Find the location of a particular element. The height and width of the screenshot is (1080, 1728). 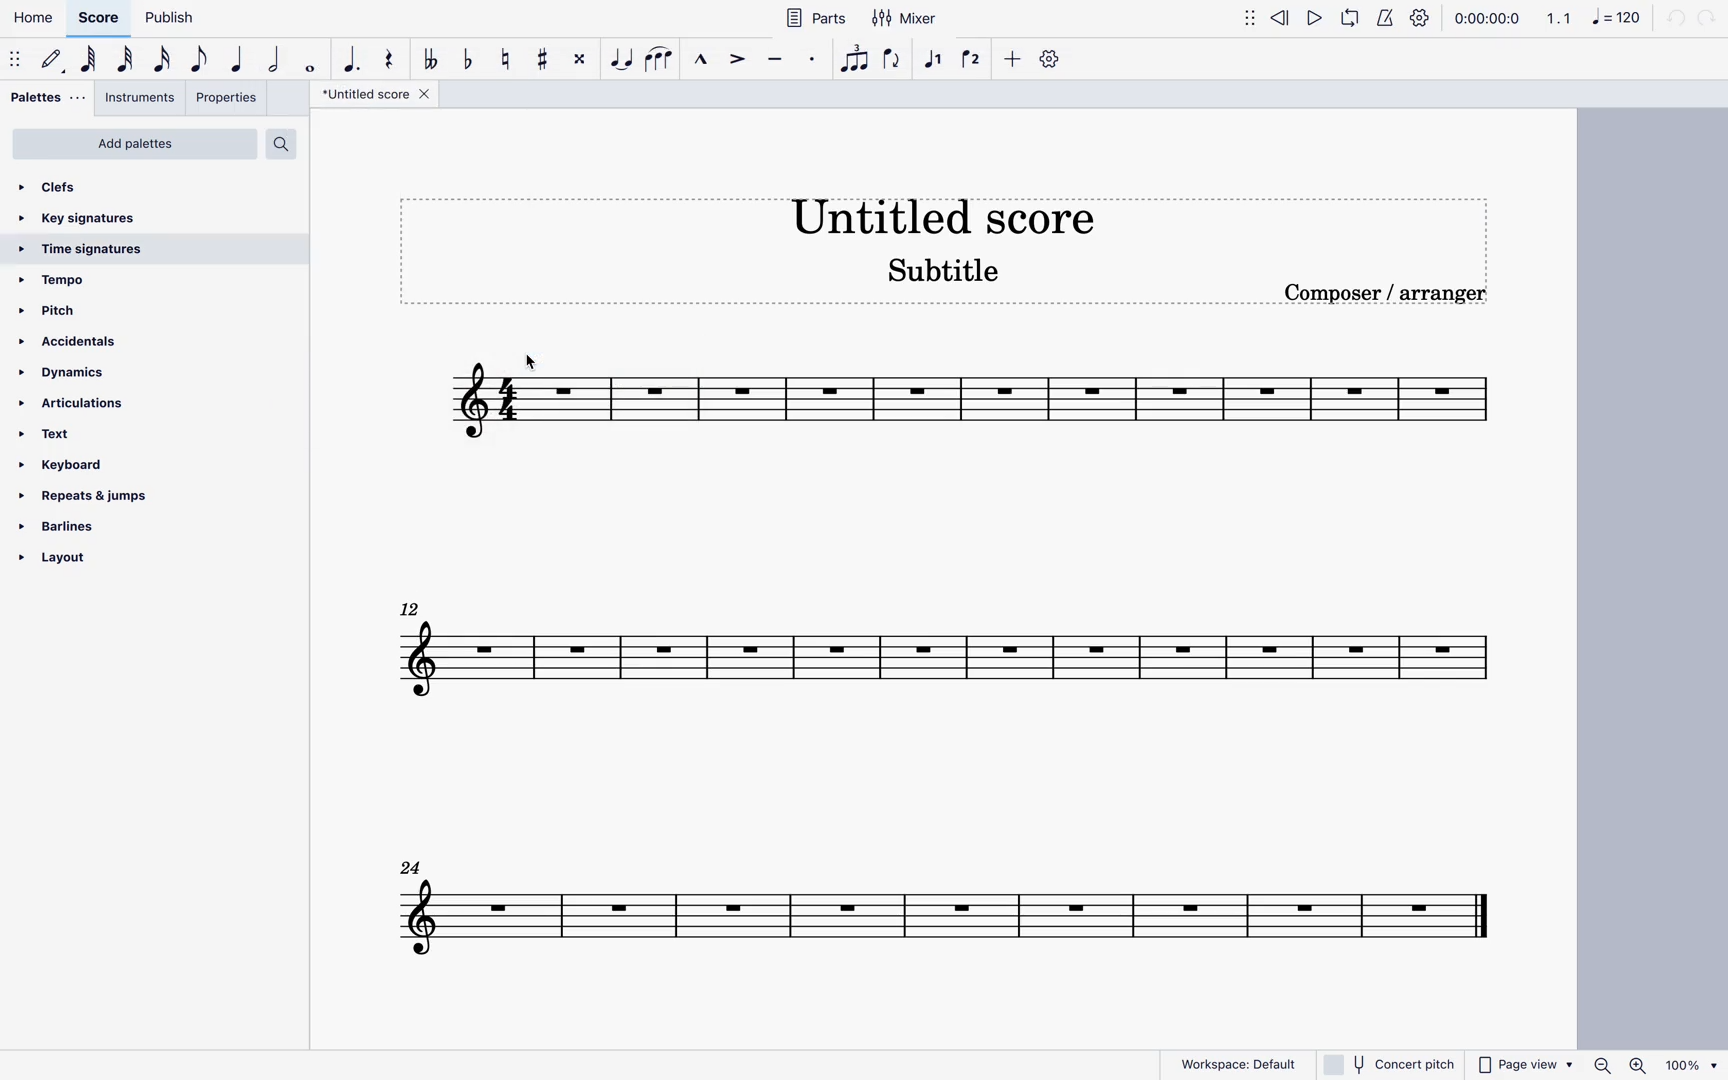

16th note is located at coordinates (159, 64).